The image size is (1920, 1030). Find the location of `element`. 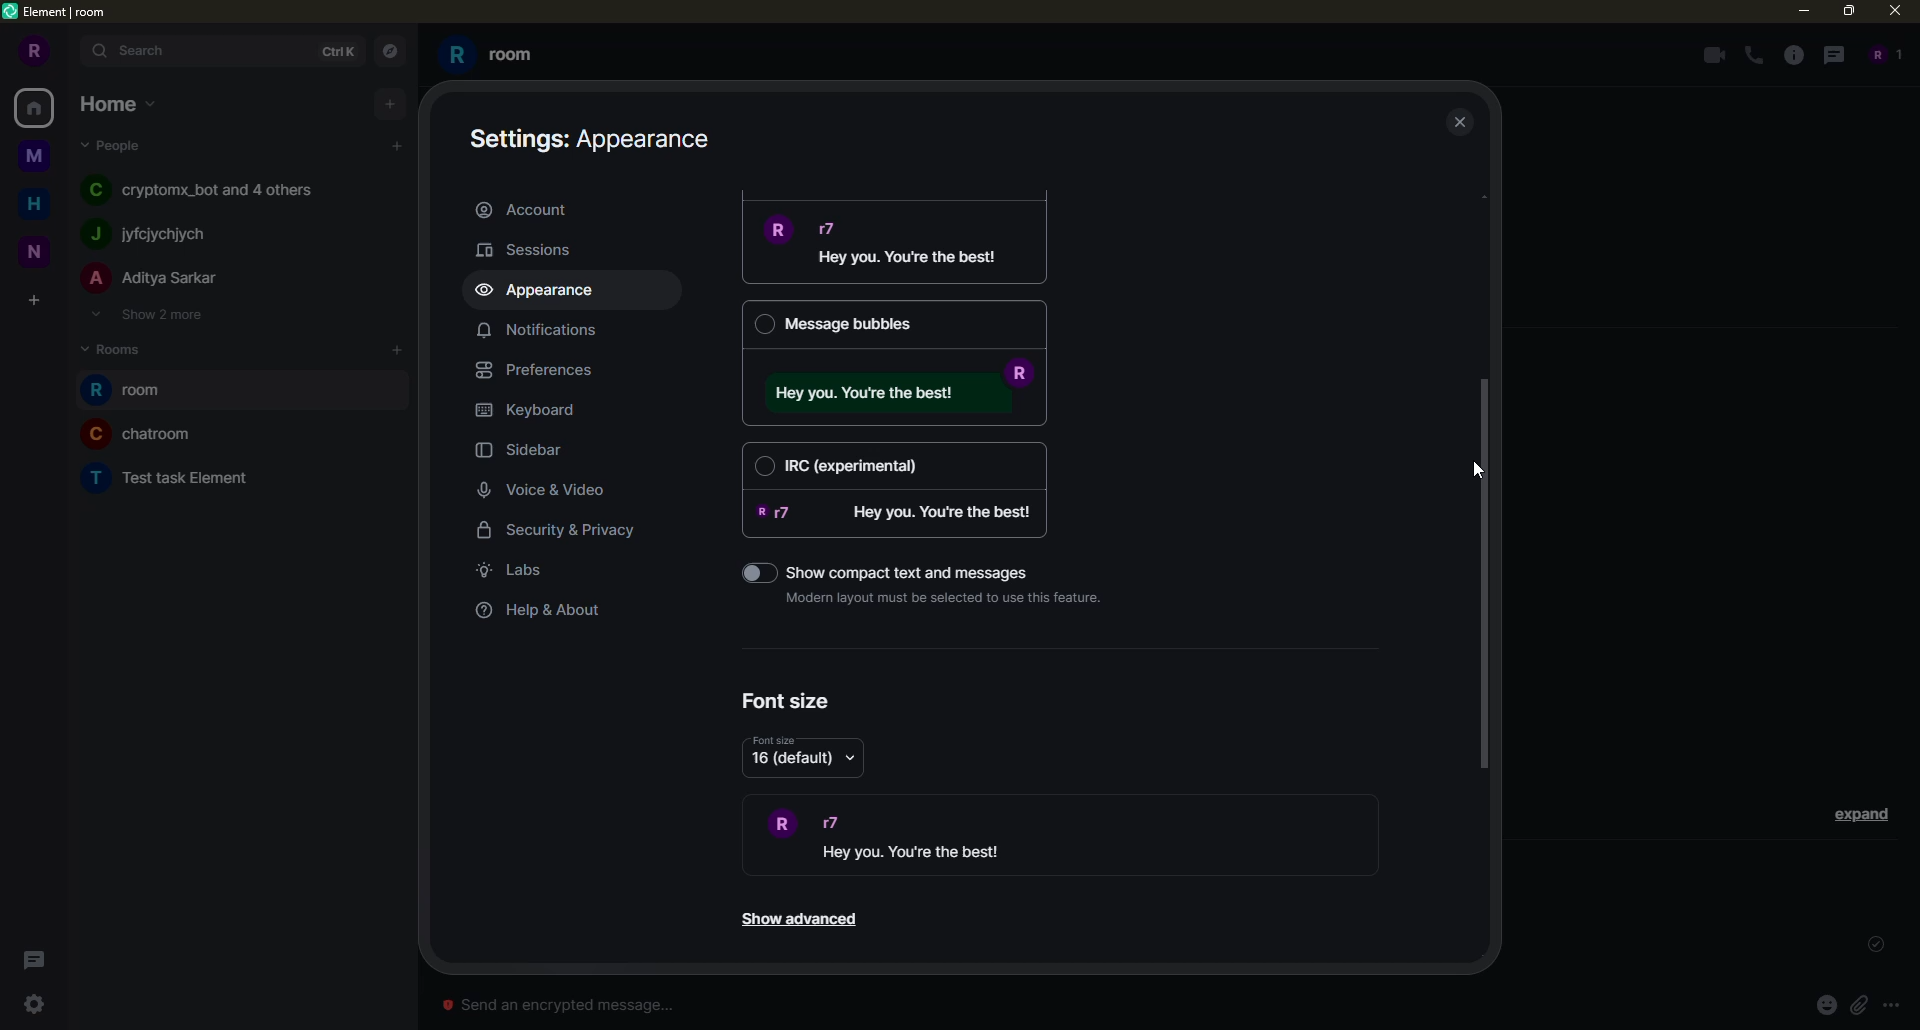

element is located at coordinates (58, 13).